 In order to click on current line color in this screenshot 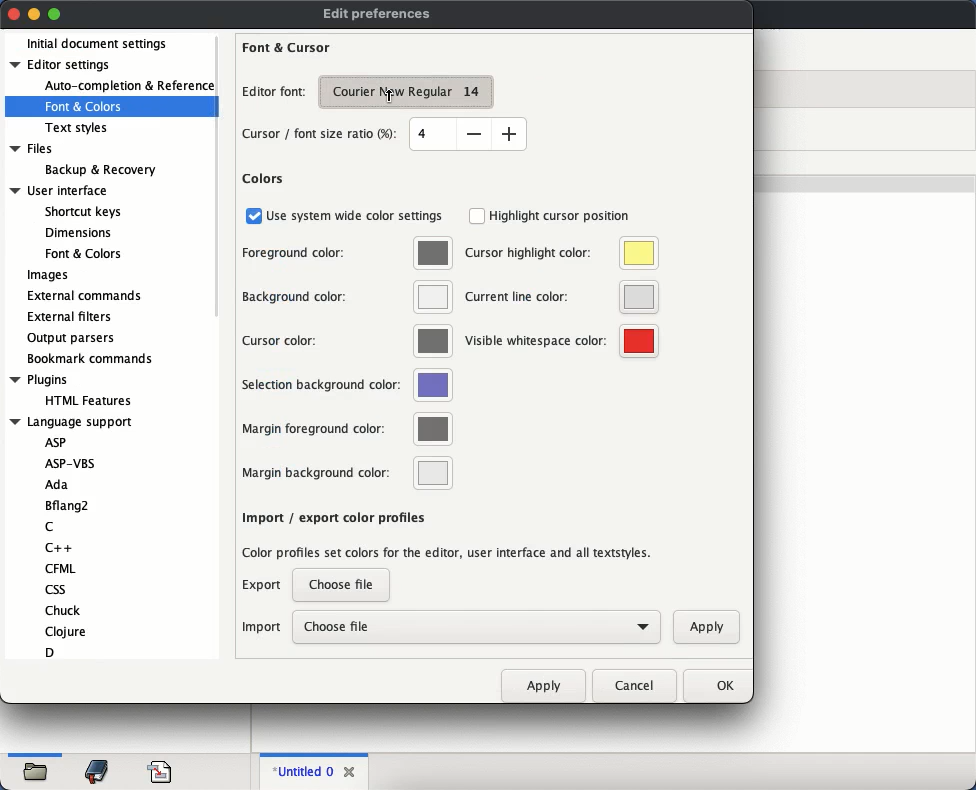, I will do `click(559, 297)`.